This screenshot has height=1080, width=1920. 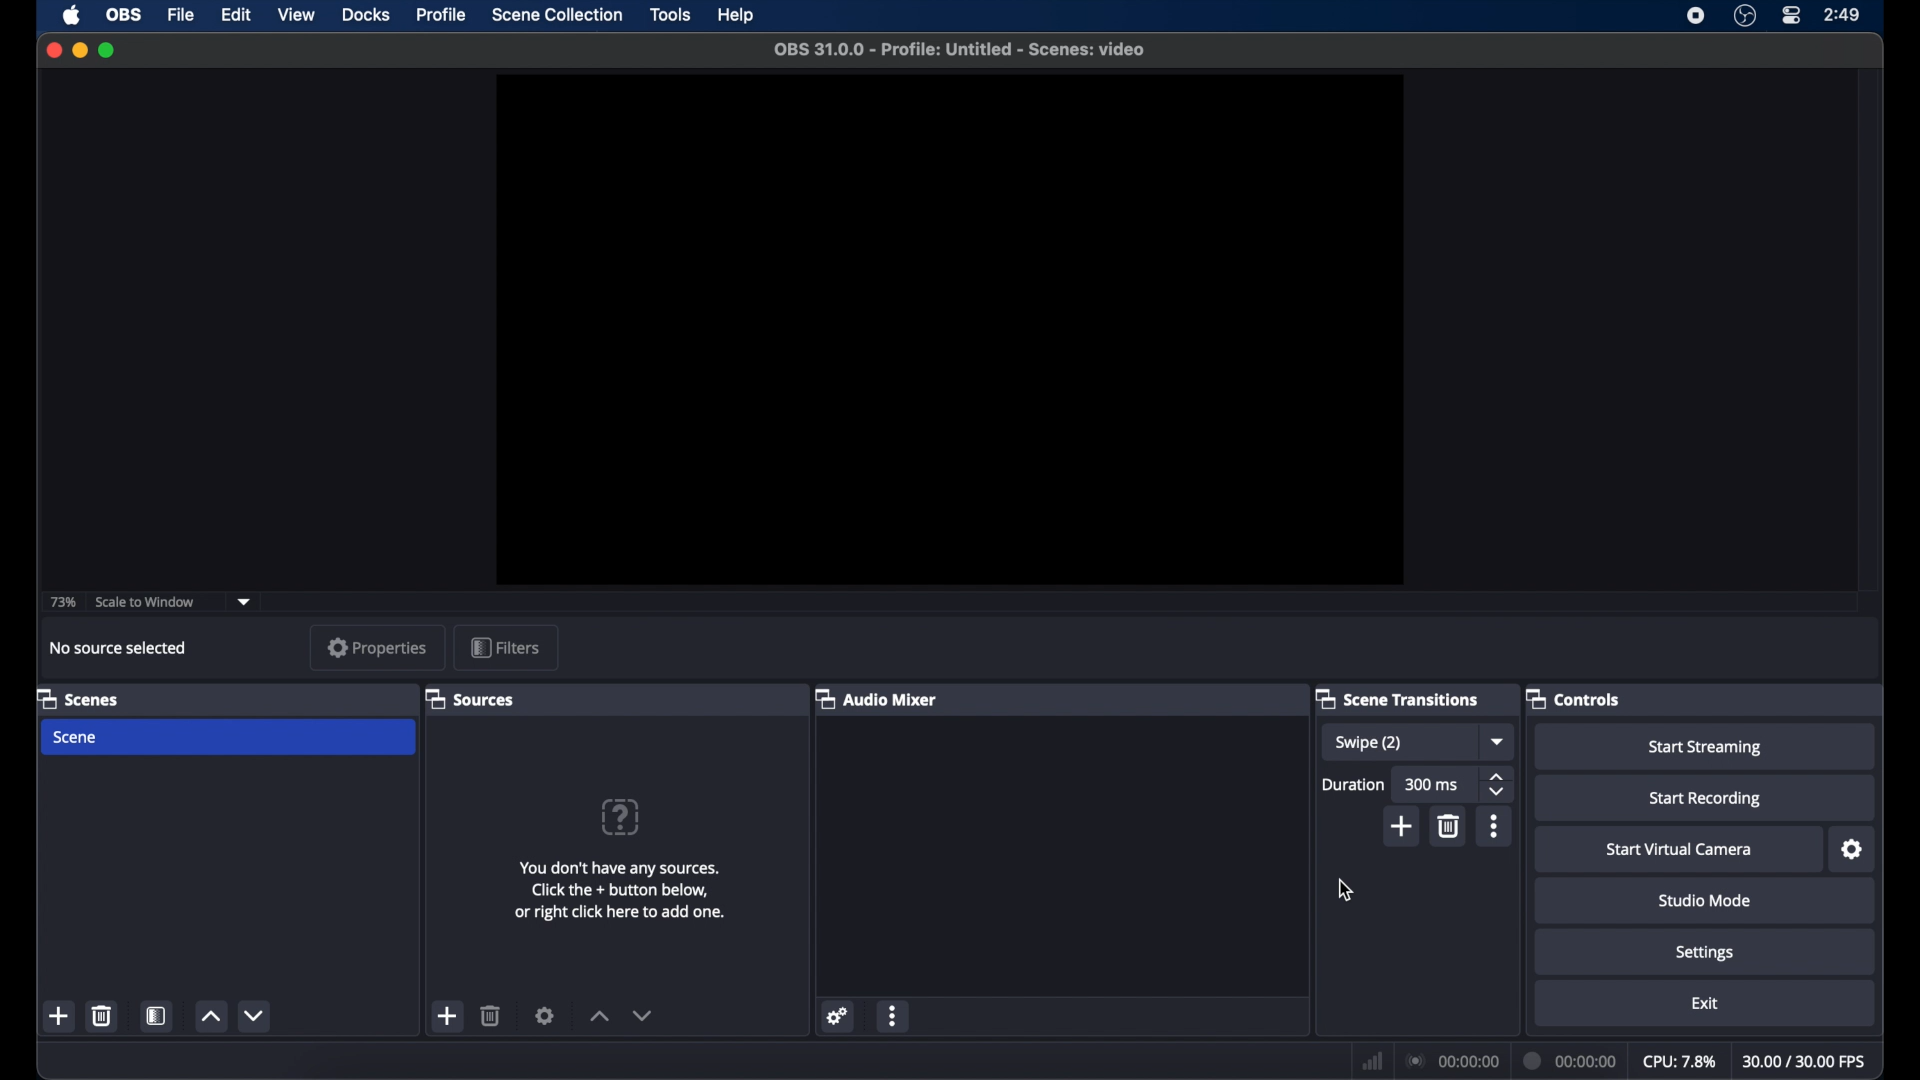 What do you see at coordinates (1696, 15) in the screenshot?
I see `screen recorder icon` at bounding box center [1696, 15].